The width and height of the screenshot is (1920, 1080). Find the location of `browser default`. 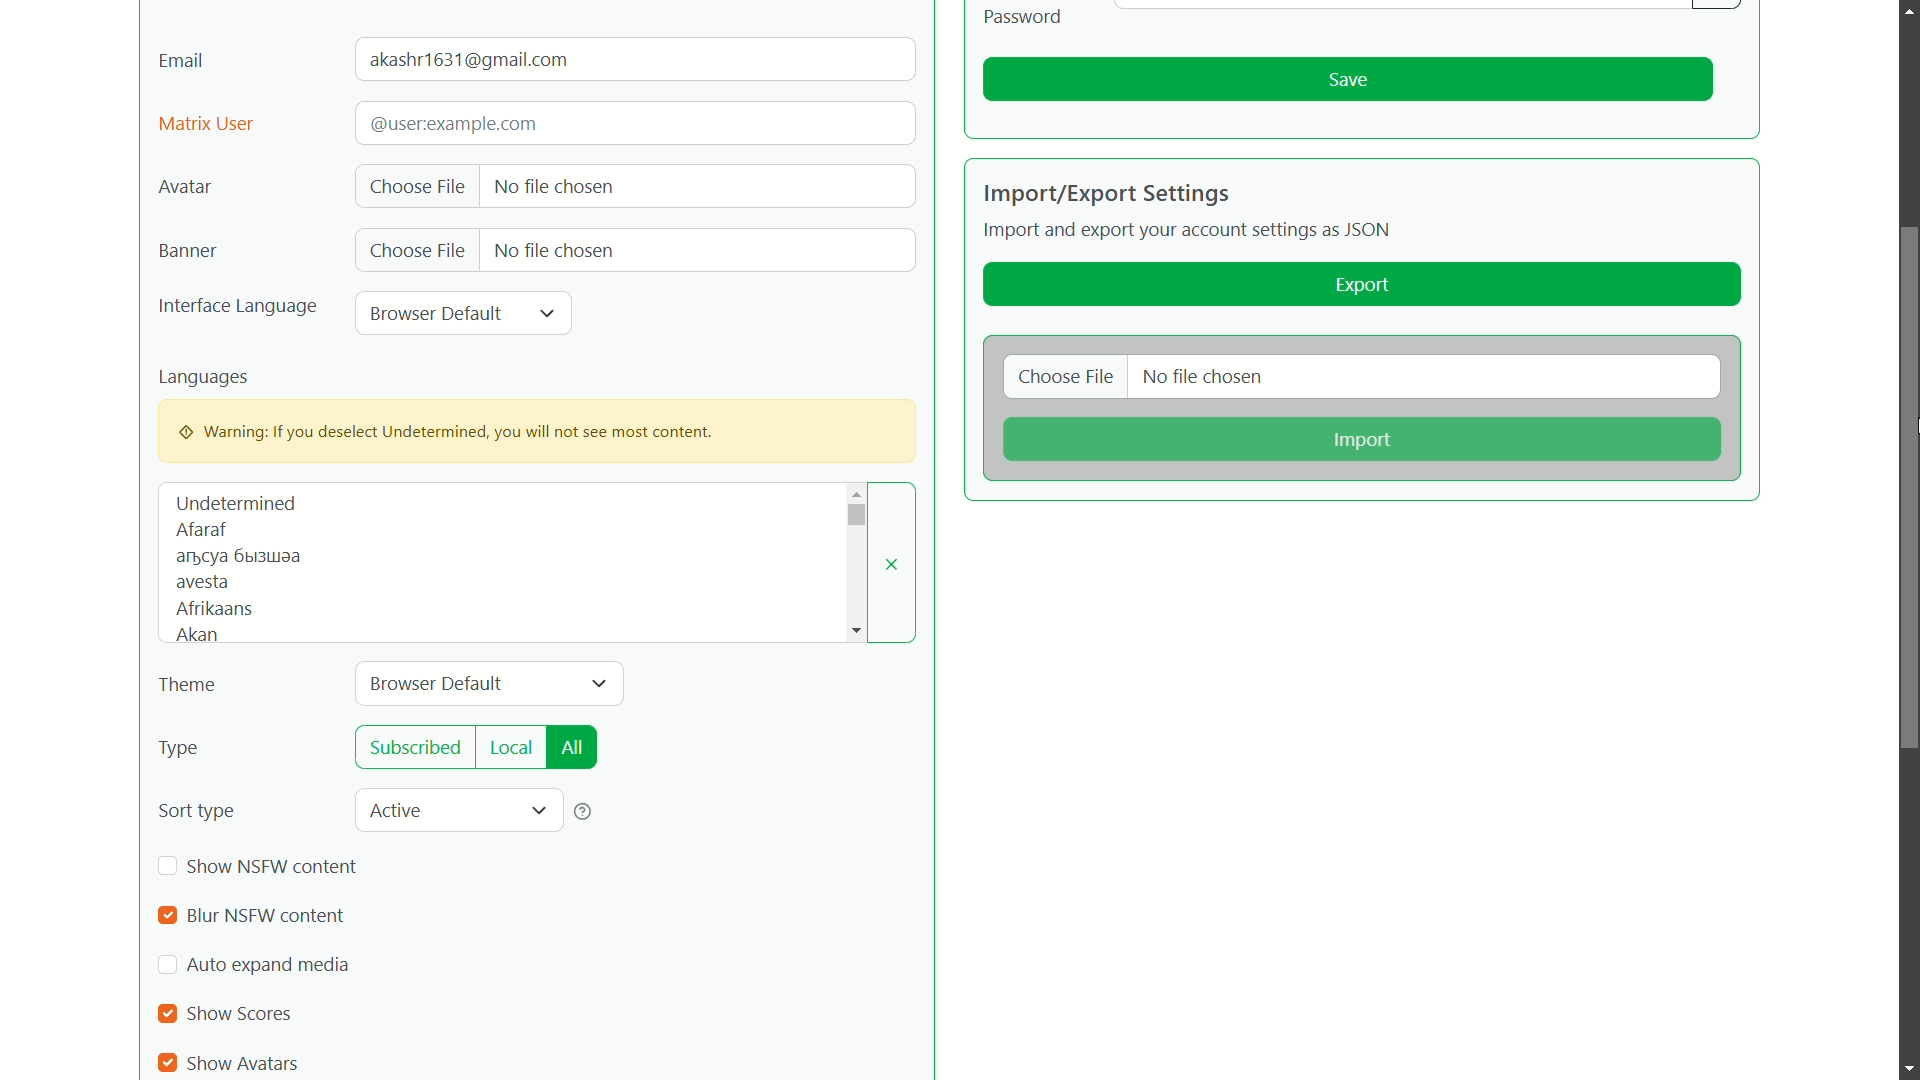

browser default is located at coordinates (439, 683).